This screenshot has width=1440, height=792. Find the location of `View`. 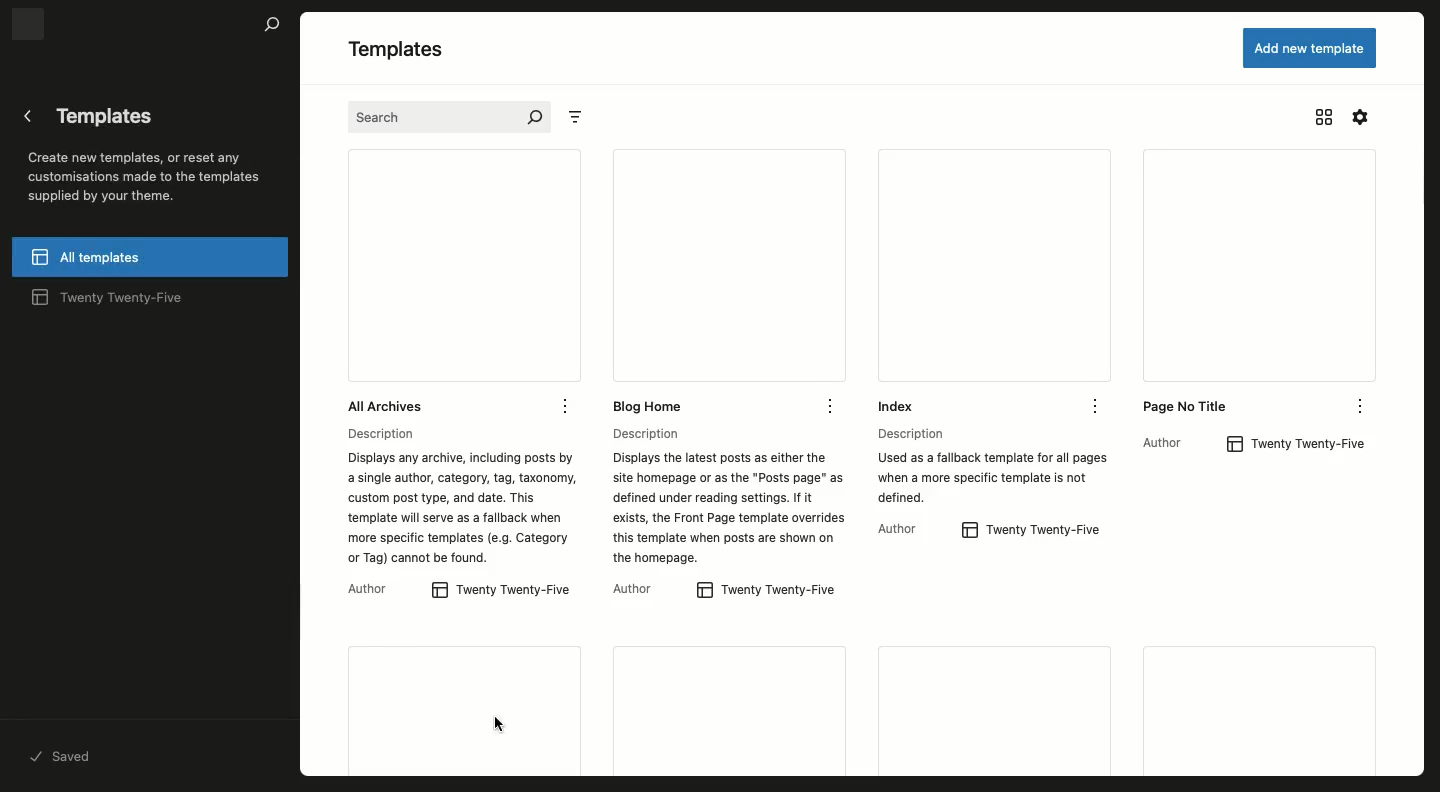

View is located at coordinates (864, 264).